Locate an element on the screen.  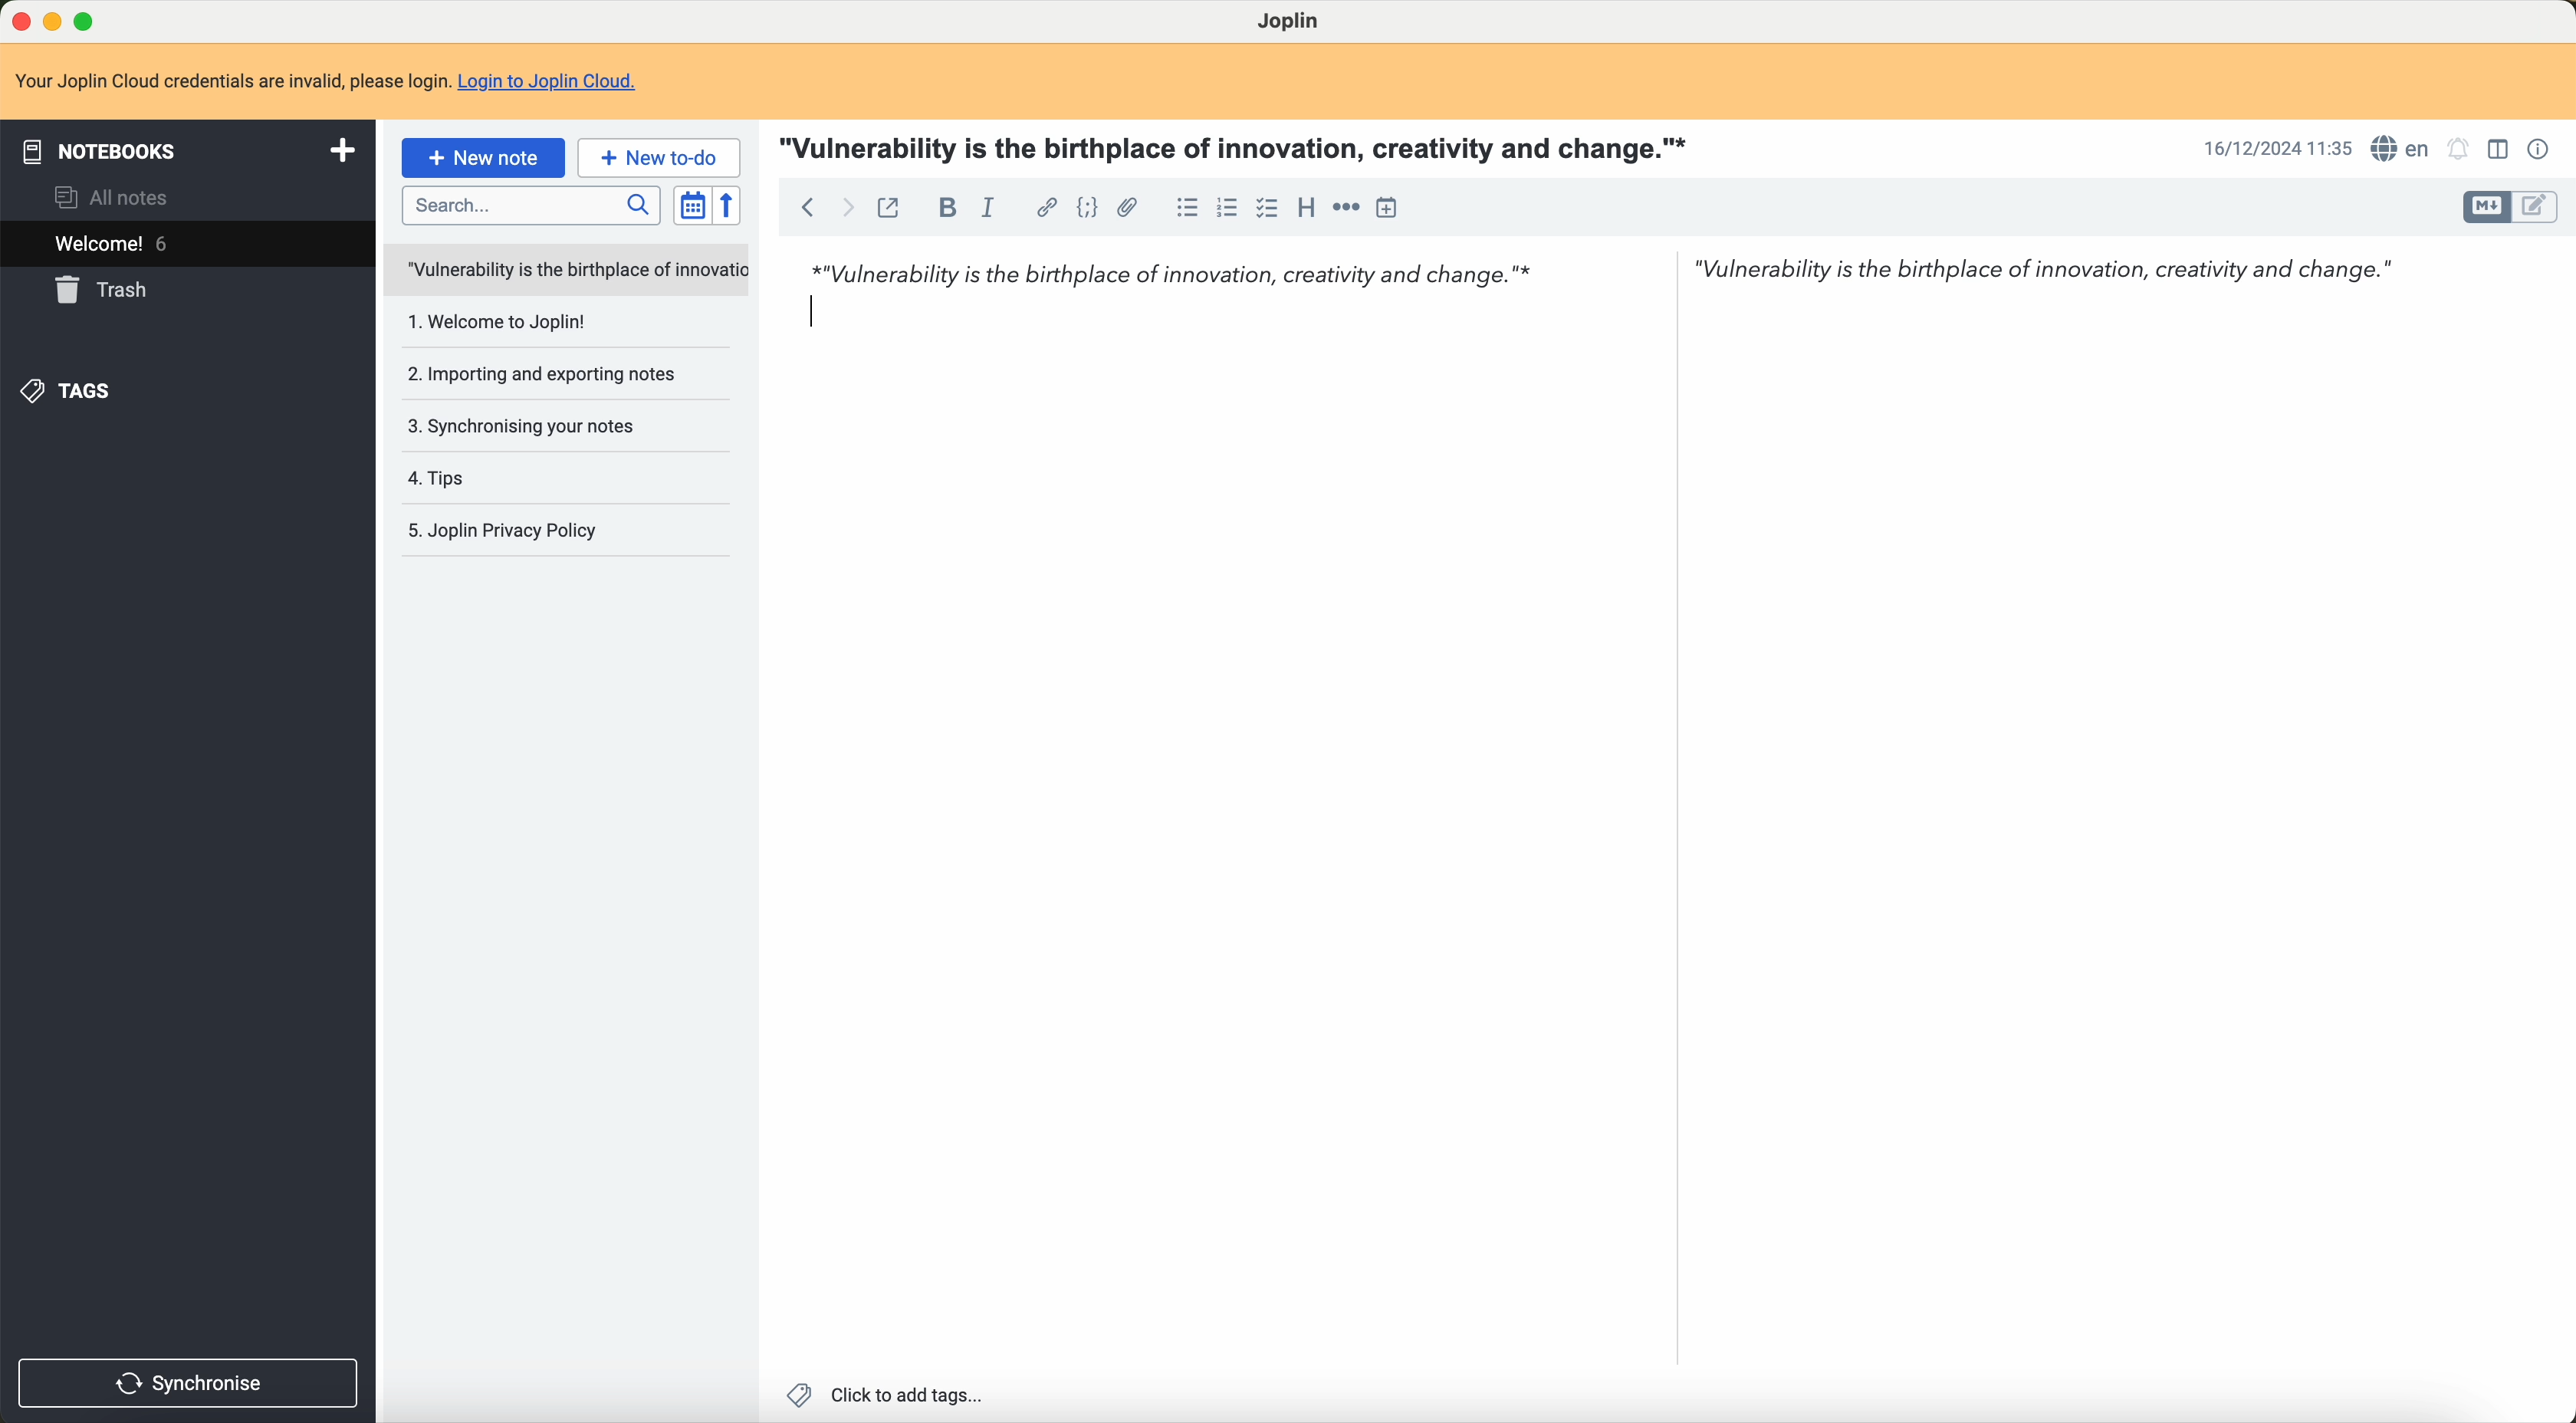
1.welcome to Joplin is located at coordinates (505, 324).